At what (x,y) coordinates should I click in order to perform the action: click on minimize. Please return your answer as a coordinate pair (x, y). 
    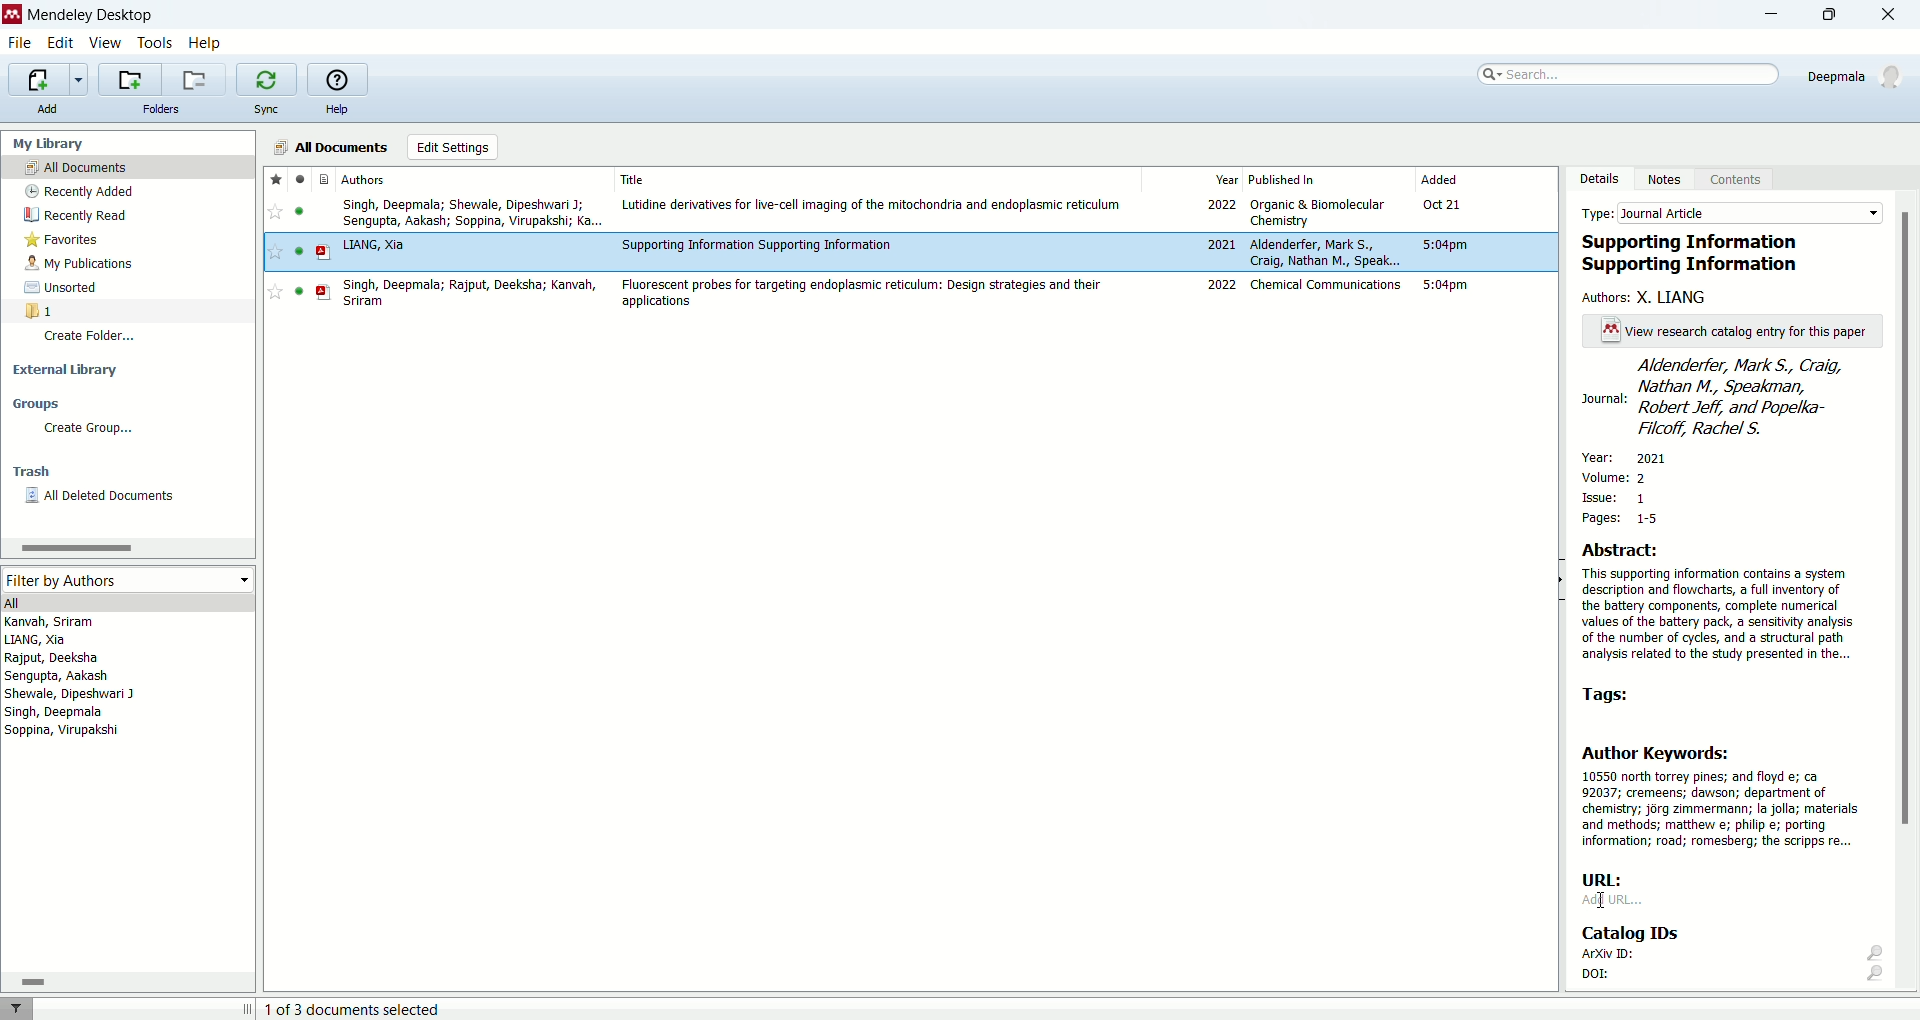
    Looking at the image, I should click on (1772, 14).